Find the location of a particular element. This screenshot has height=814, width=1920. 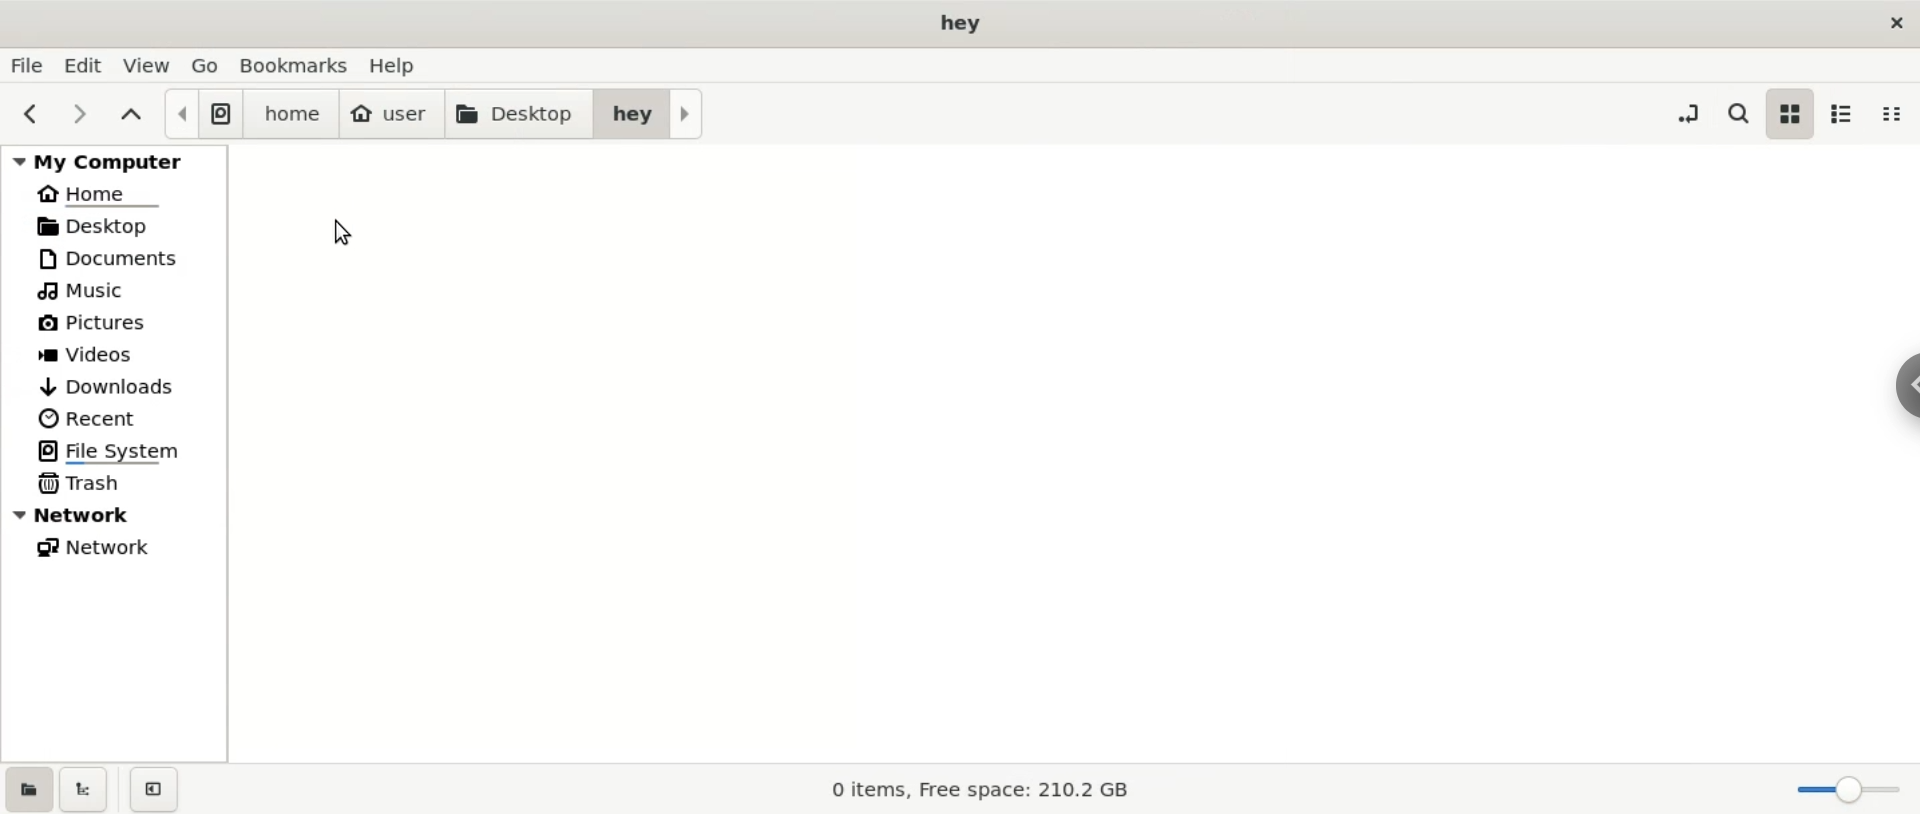

file system is located at coordinates (202, 114).